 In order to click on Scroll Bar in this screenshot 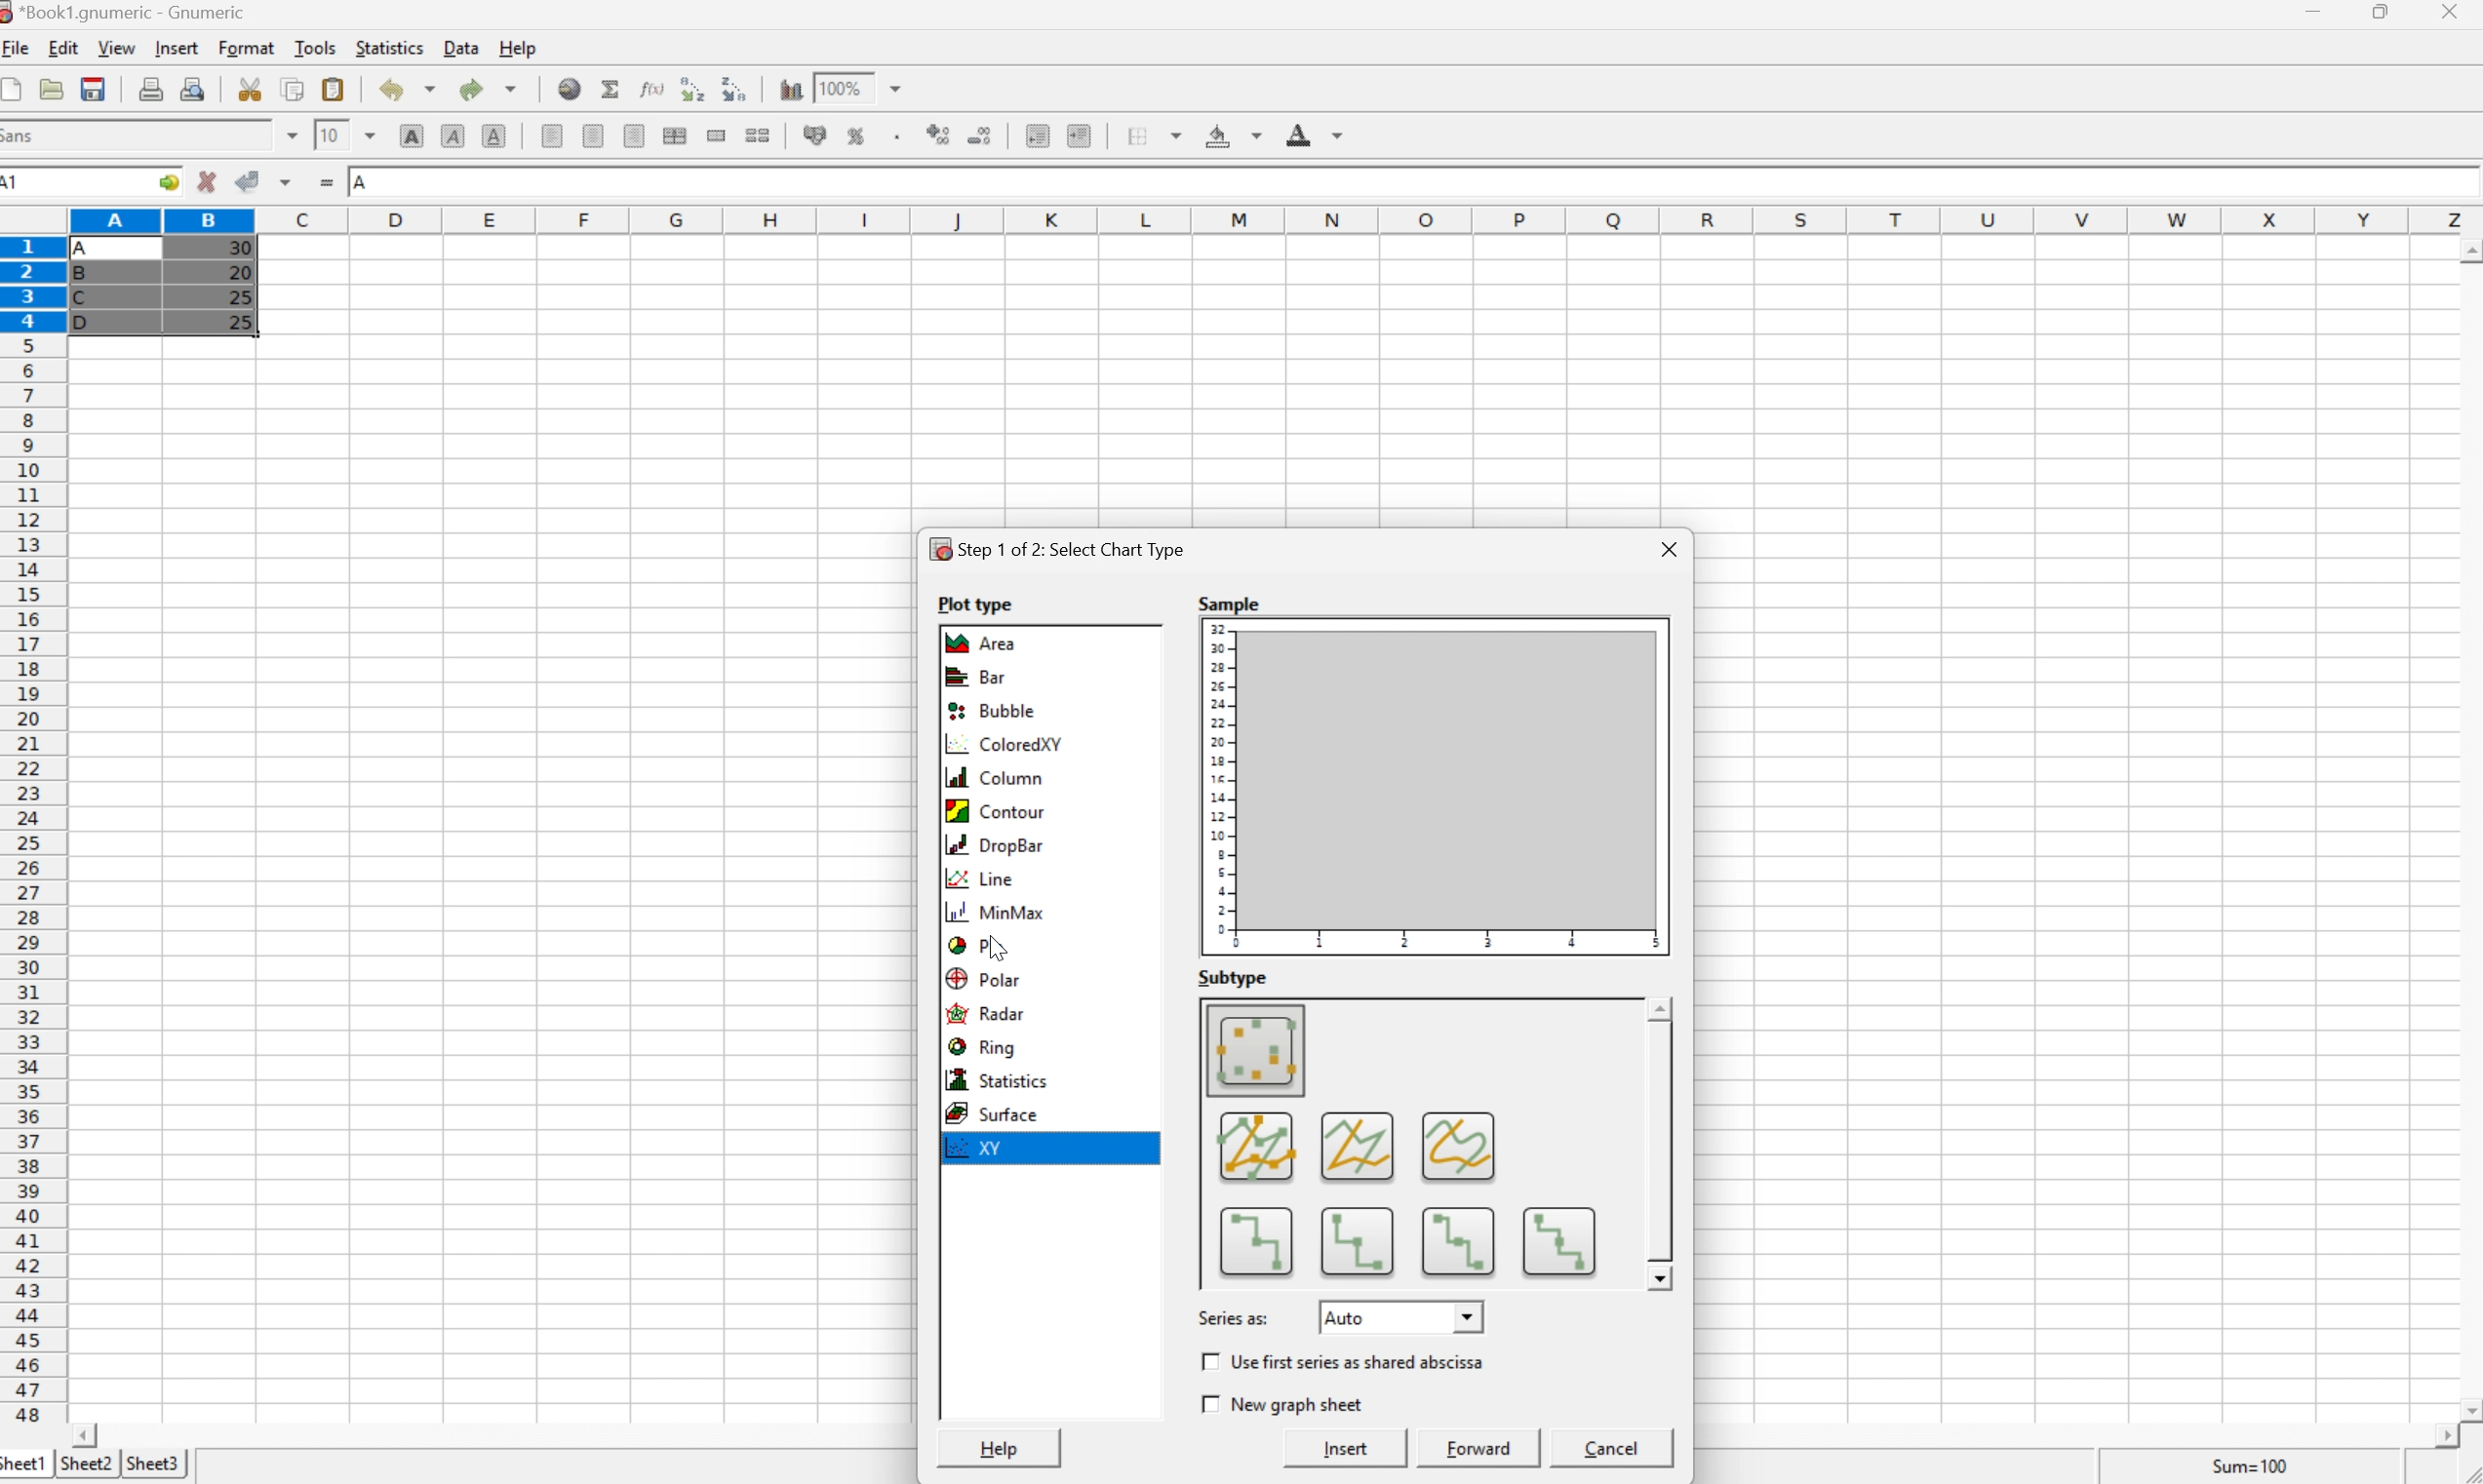, I will do `click(1659, 1145)`.